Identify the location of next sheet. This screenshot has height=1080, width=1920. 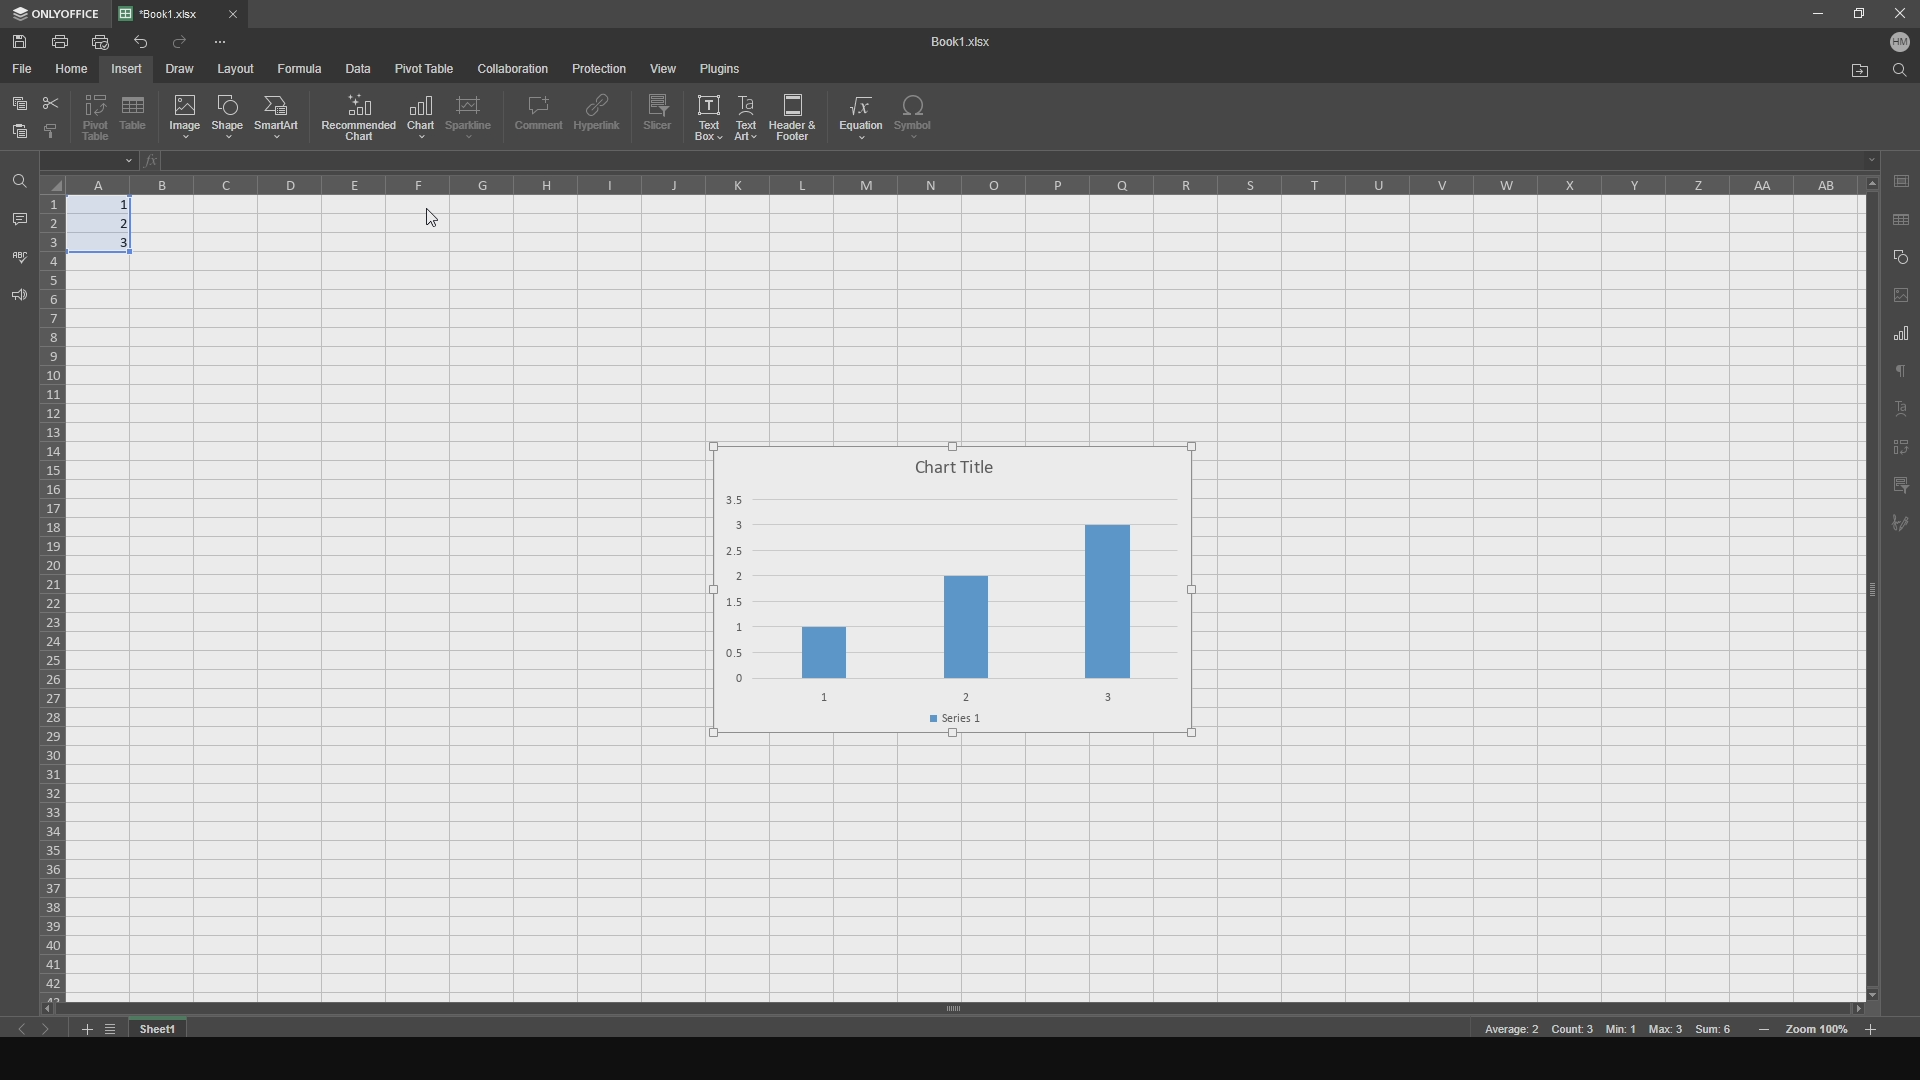
(47, 1031).